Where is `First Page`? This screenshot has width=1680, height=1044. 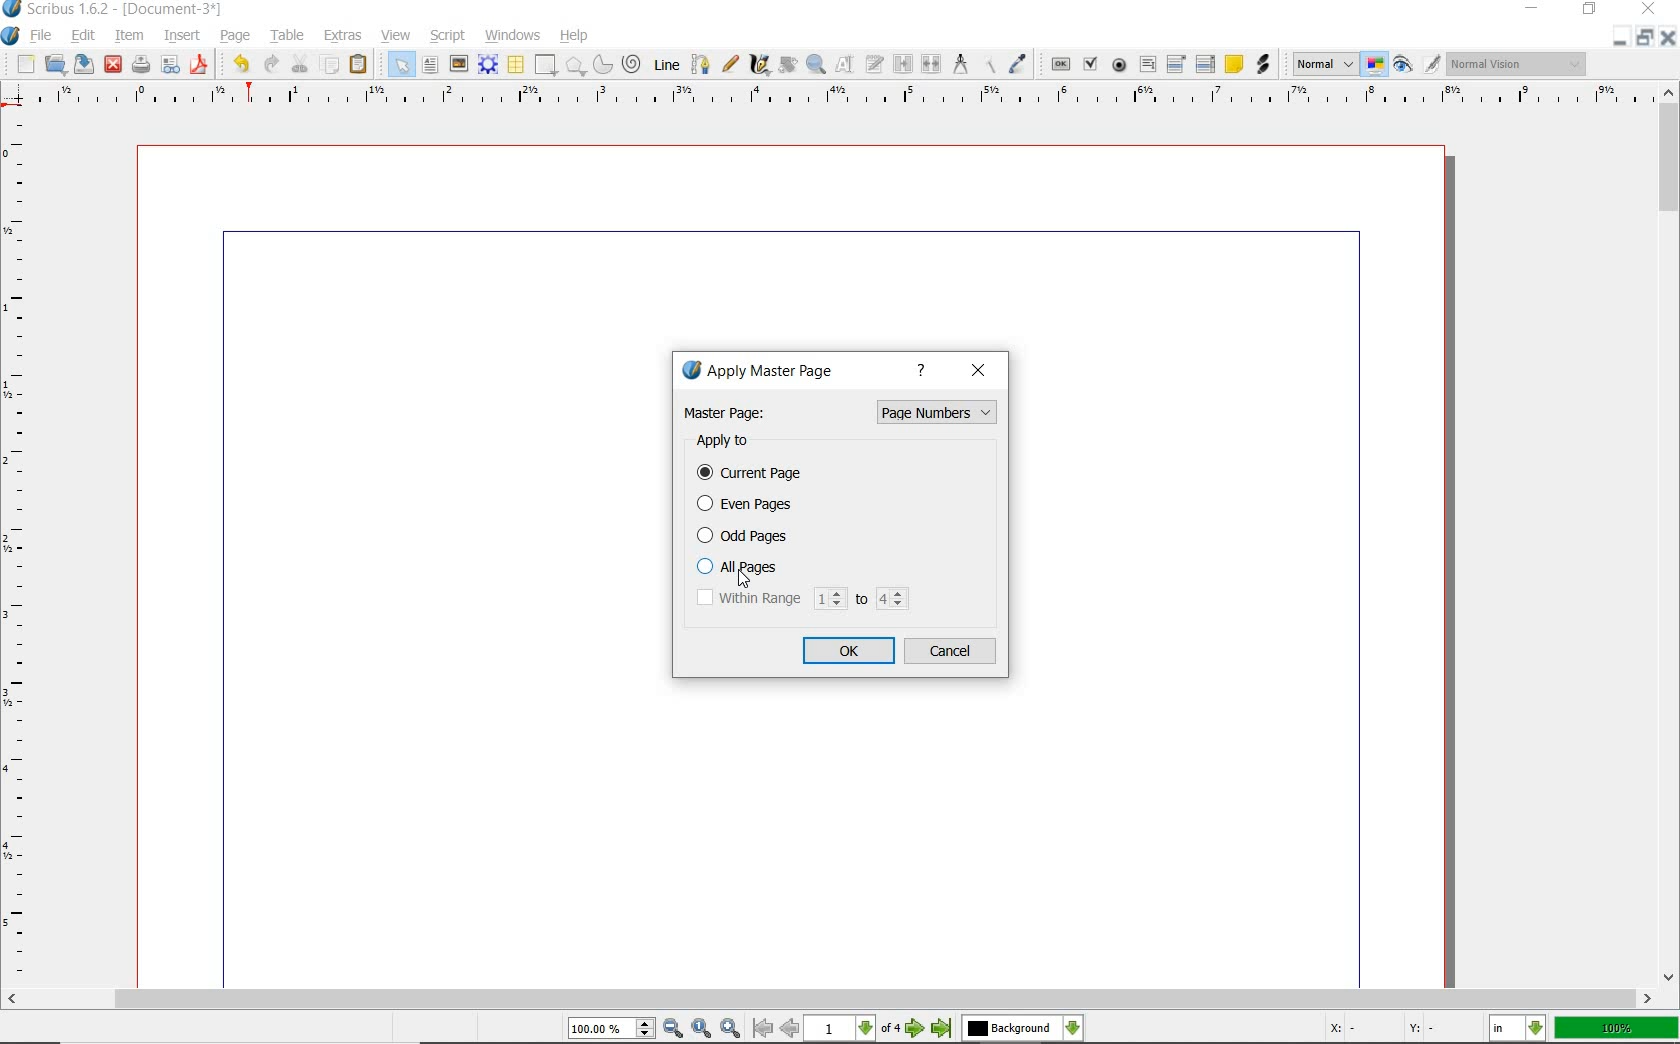
First Page is located at coordinates (760, 1029).